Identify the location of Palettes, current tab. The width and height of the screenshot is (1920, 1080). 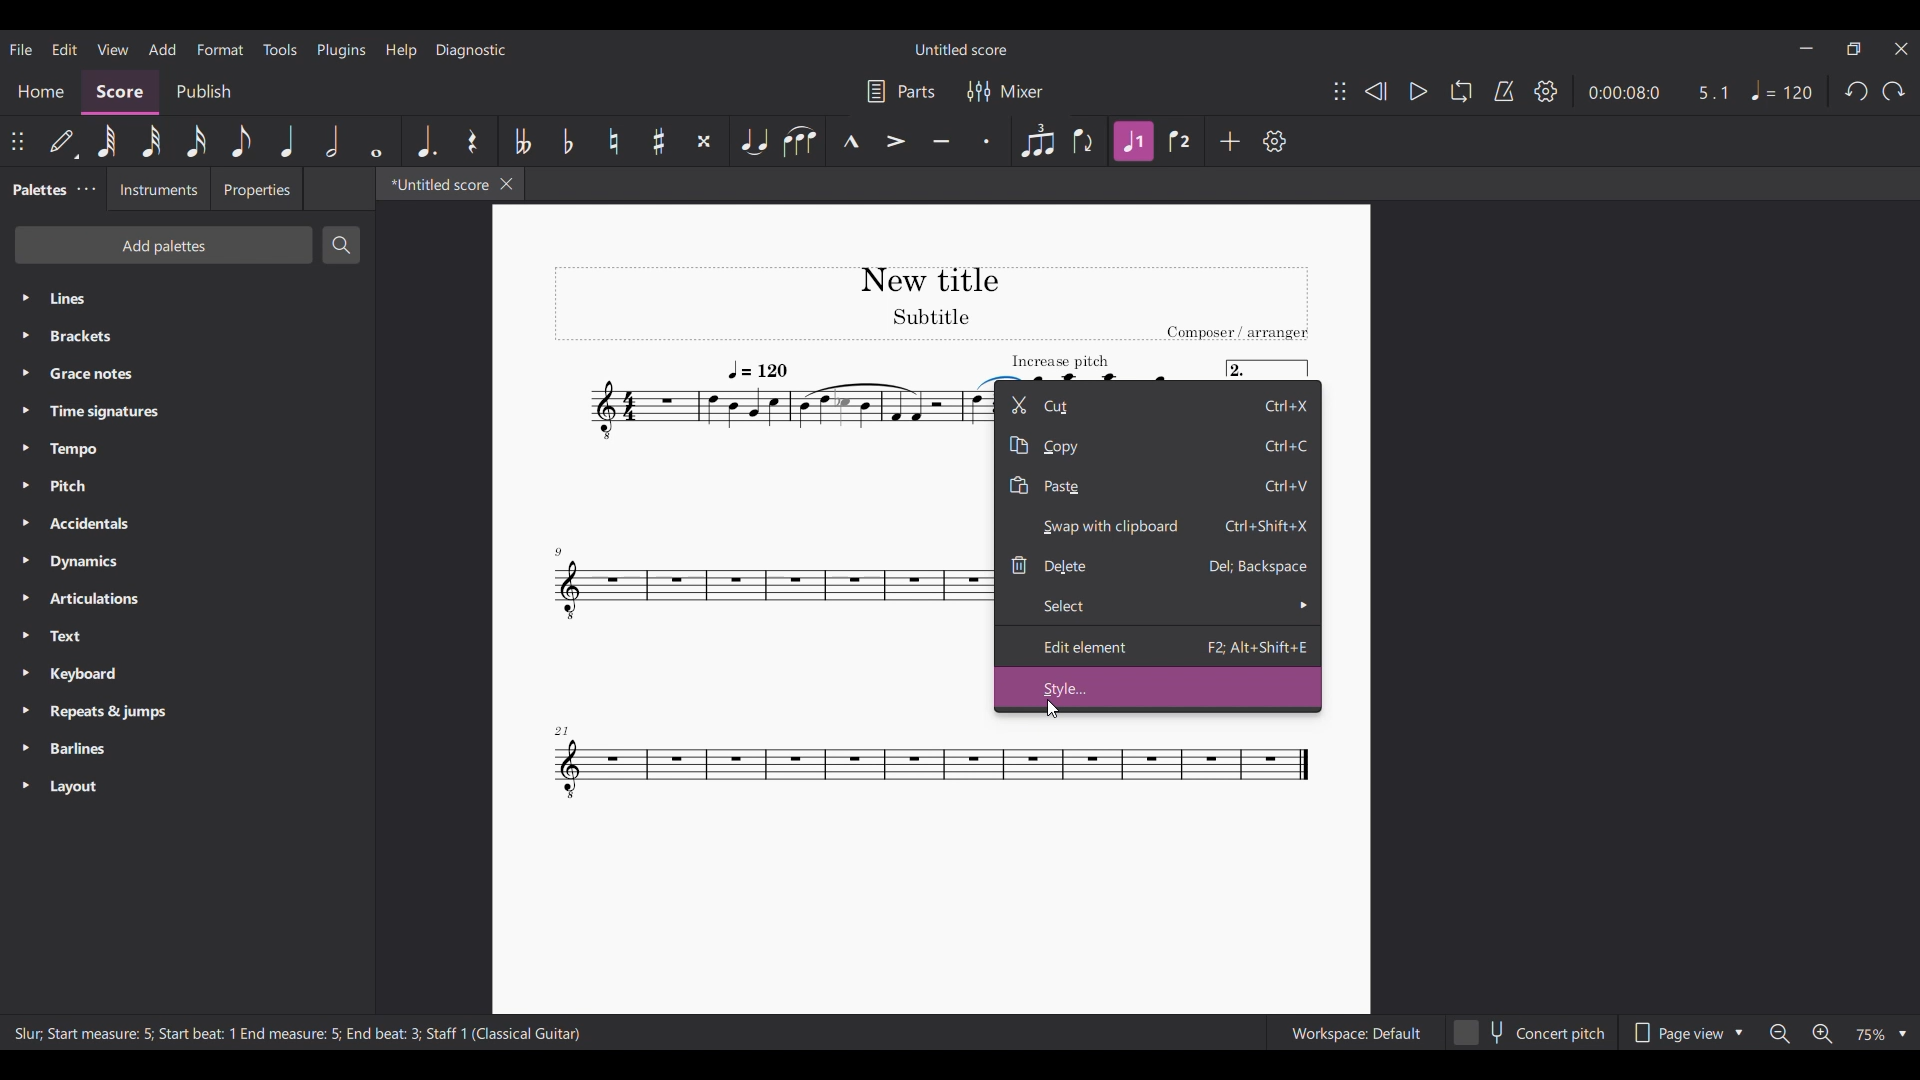
(37, 190).